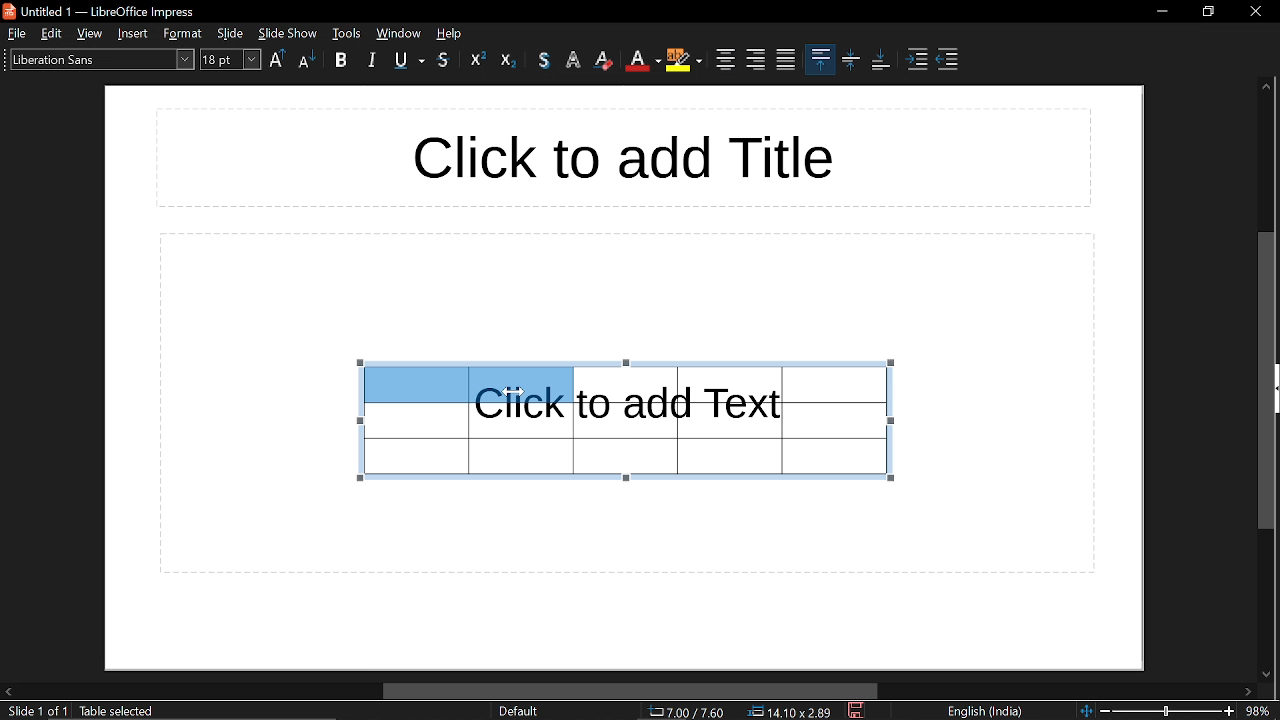  Describe the element at coordinates (576, 61) in the screenshot. I see `apply outline` at that location.